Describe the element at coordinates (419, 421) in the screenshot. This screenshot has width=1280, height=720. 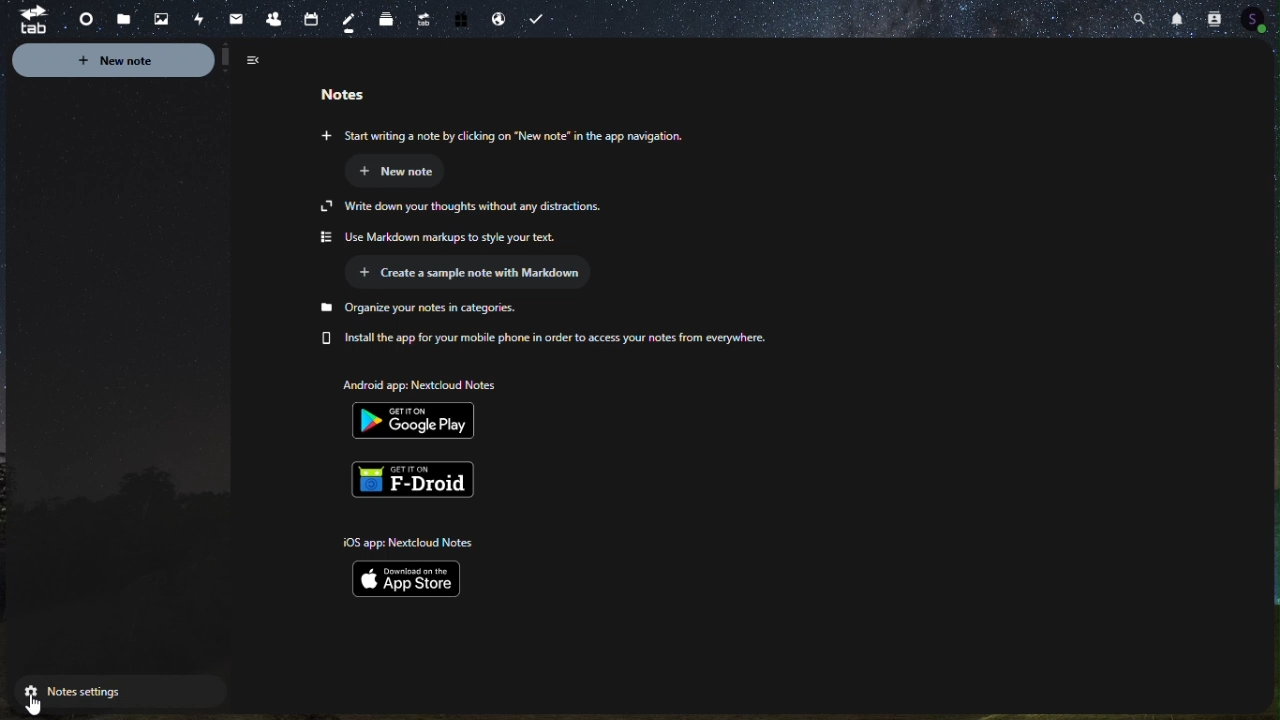
I see `Google play playstore` at that location.